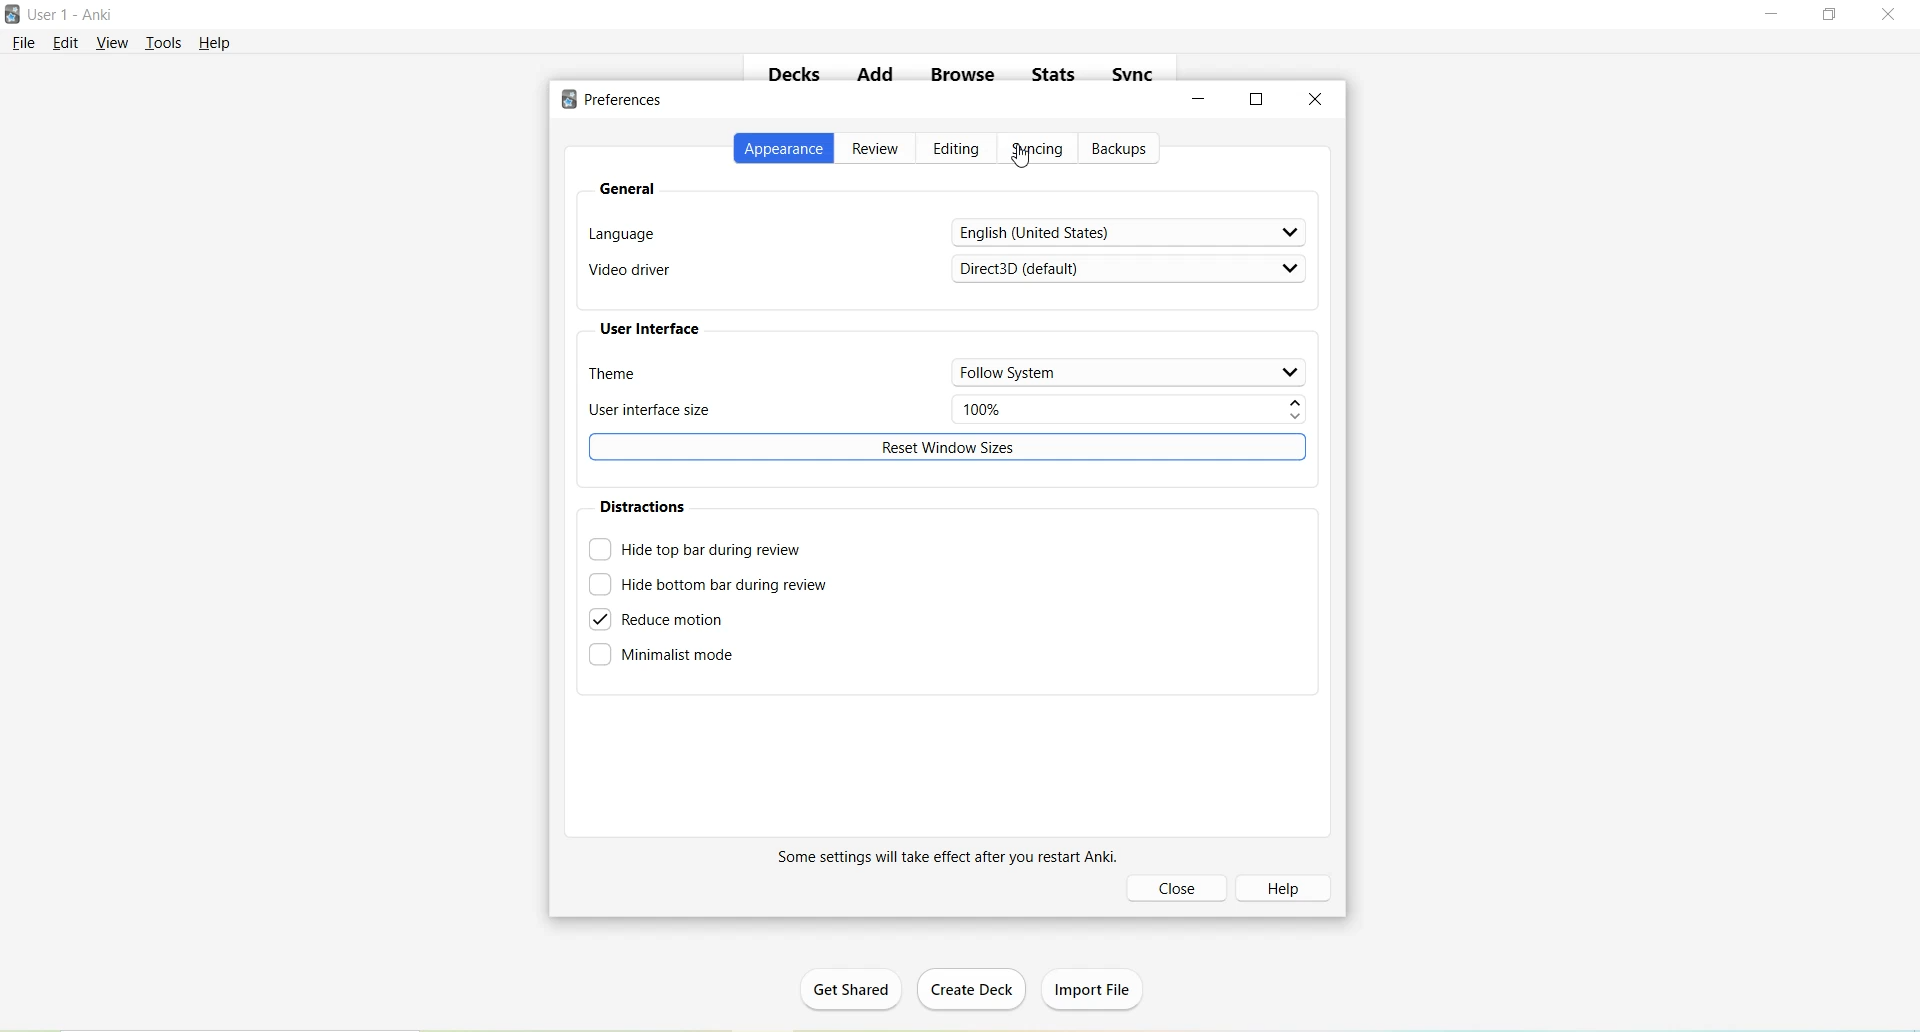 The width and height of the screenshot is (1920, 1032). Describe the element at coordinates (948, 373) in the screenshot. I see `Theme` at that location.